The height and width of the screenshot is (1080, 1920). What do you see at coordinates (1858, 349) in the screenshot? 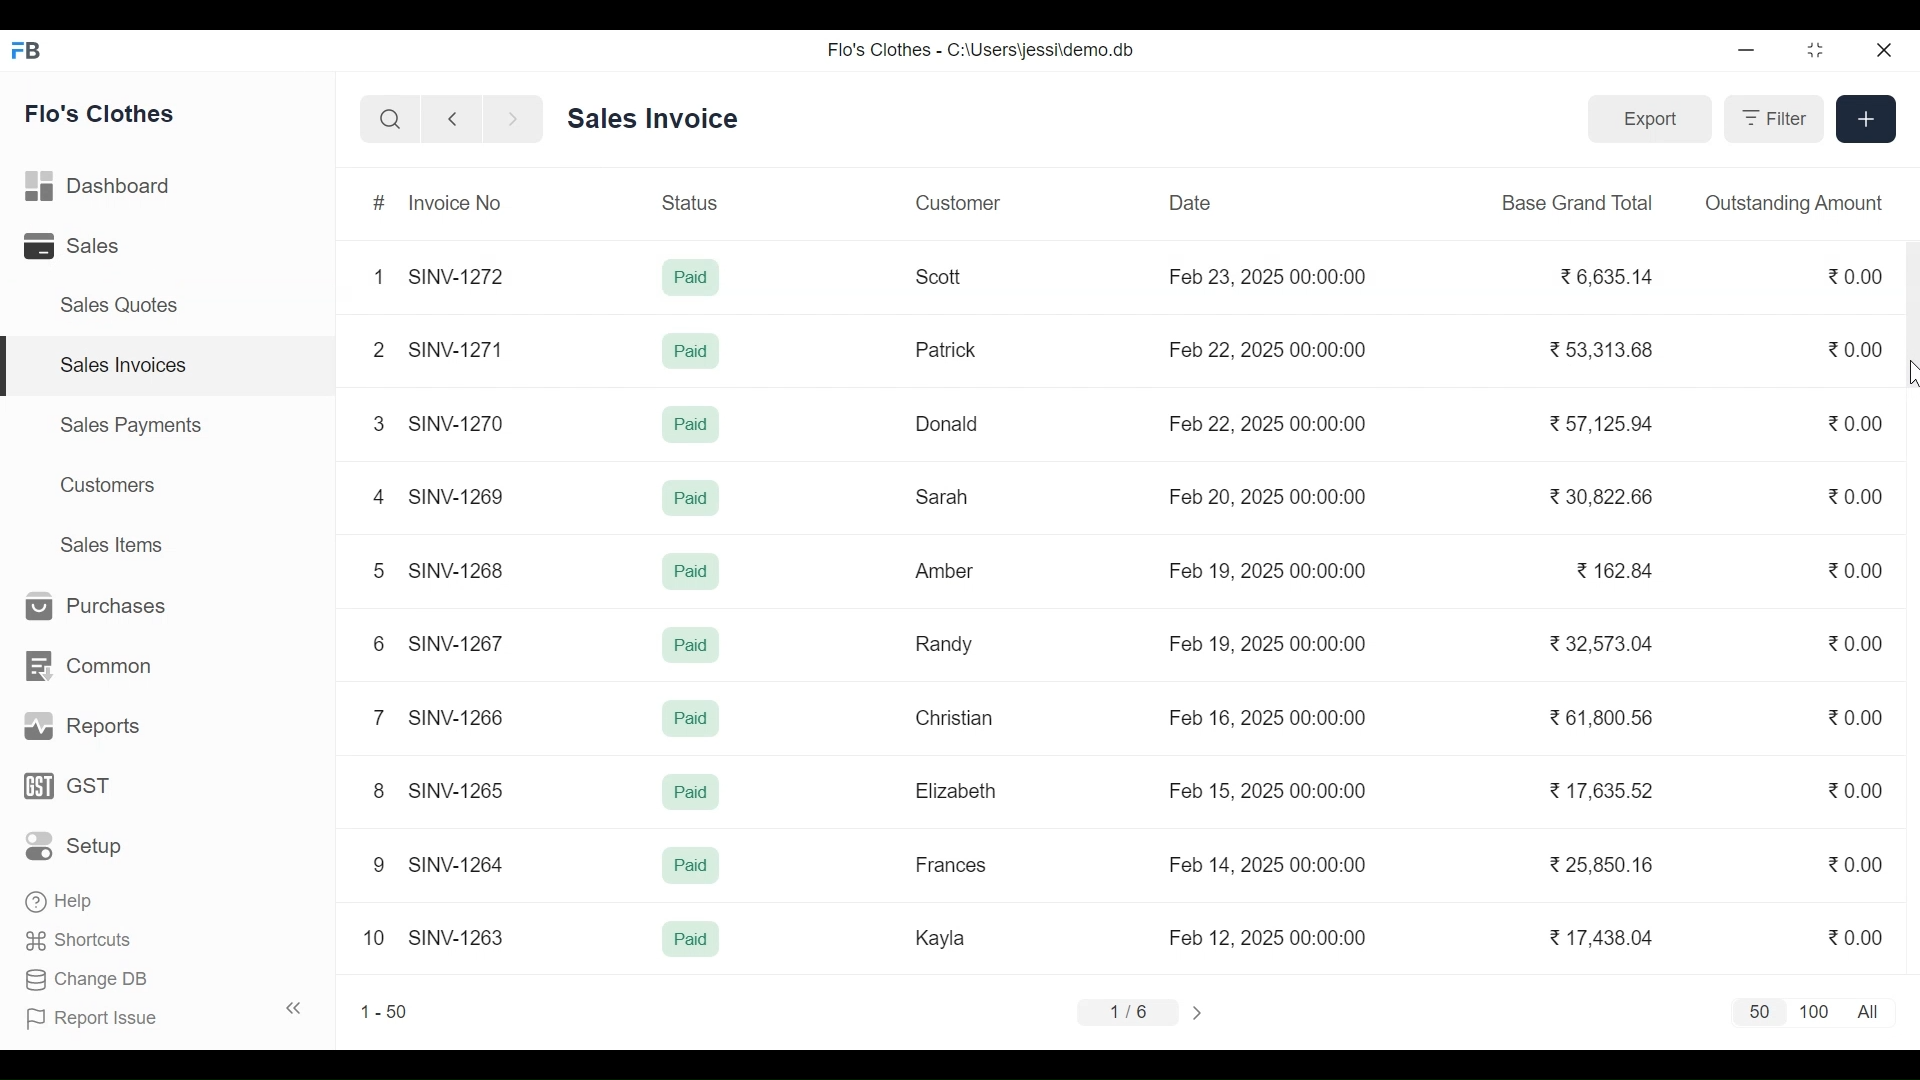
I see `0.00` at bounding box center [1858, 349].